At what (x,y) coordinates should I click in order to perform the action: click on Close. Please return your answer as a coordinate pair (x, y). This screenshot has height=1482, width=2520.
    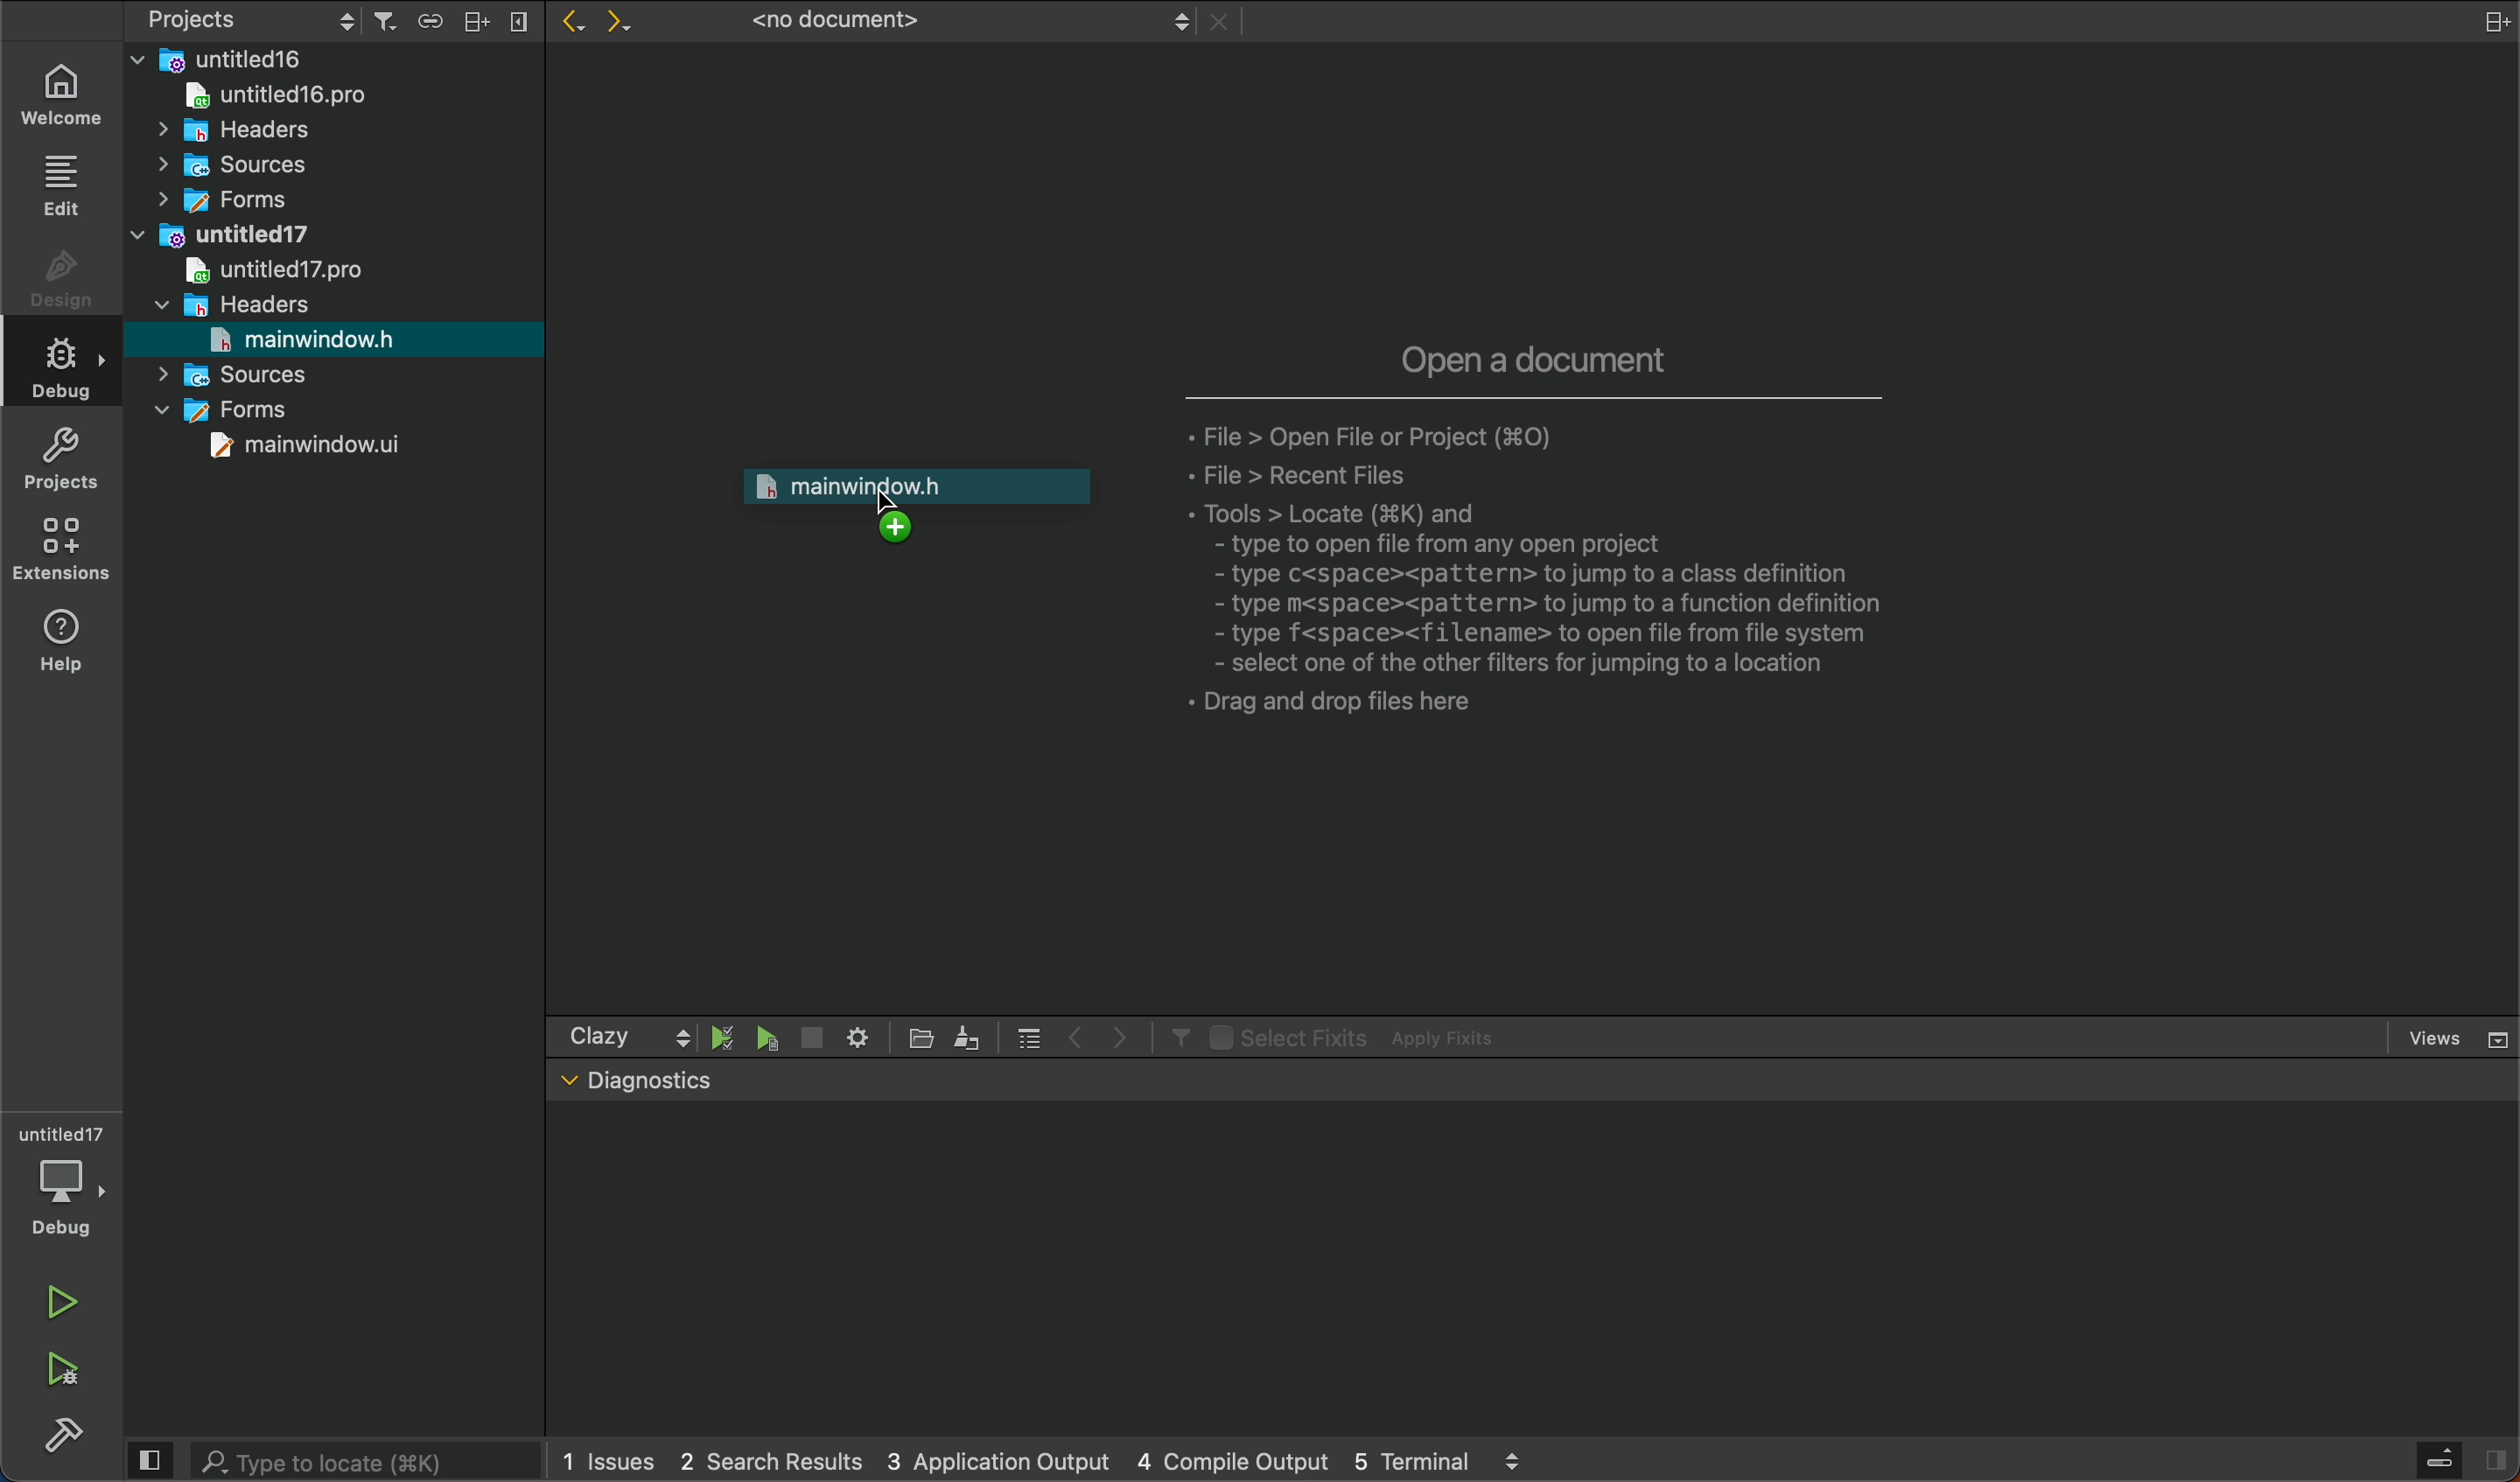
    Looking at the image, I should click on (1224, 22).